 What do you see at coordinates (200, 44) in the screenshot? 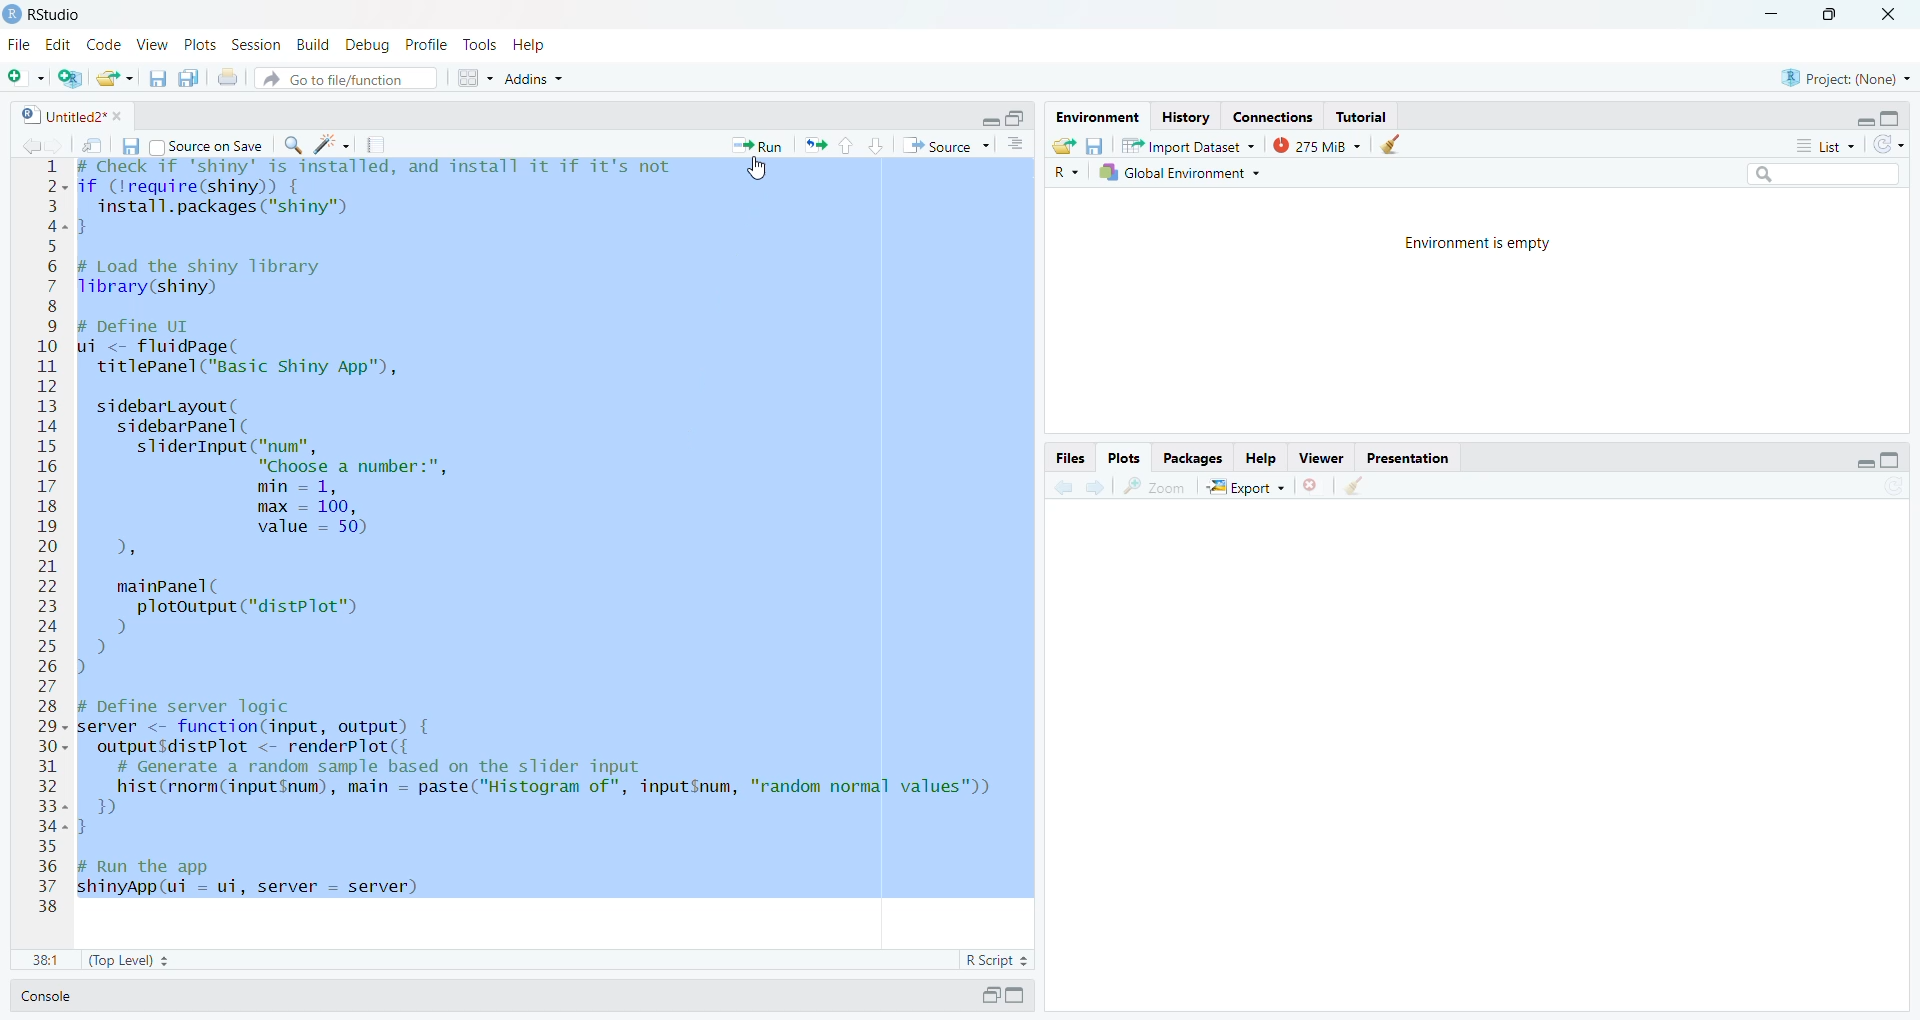
I see `Plots` at bounding box center [200, 44].